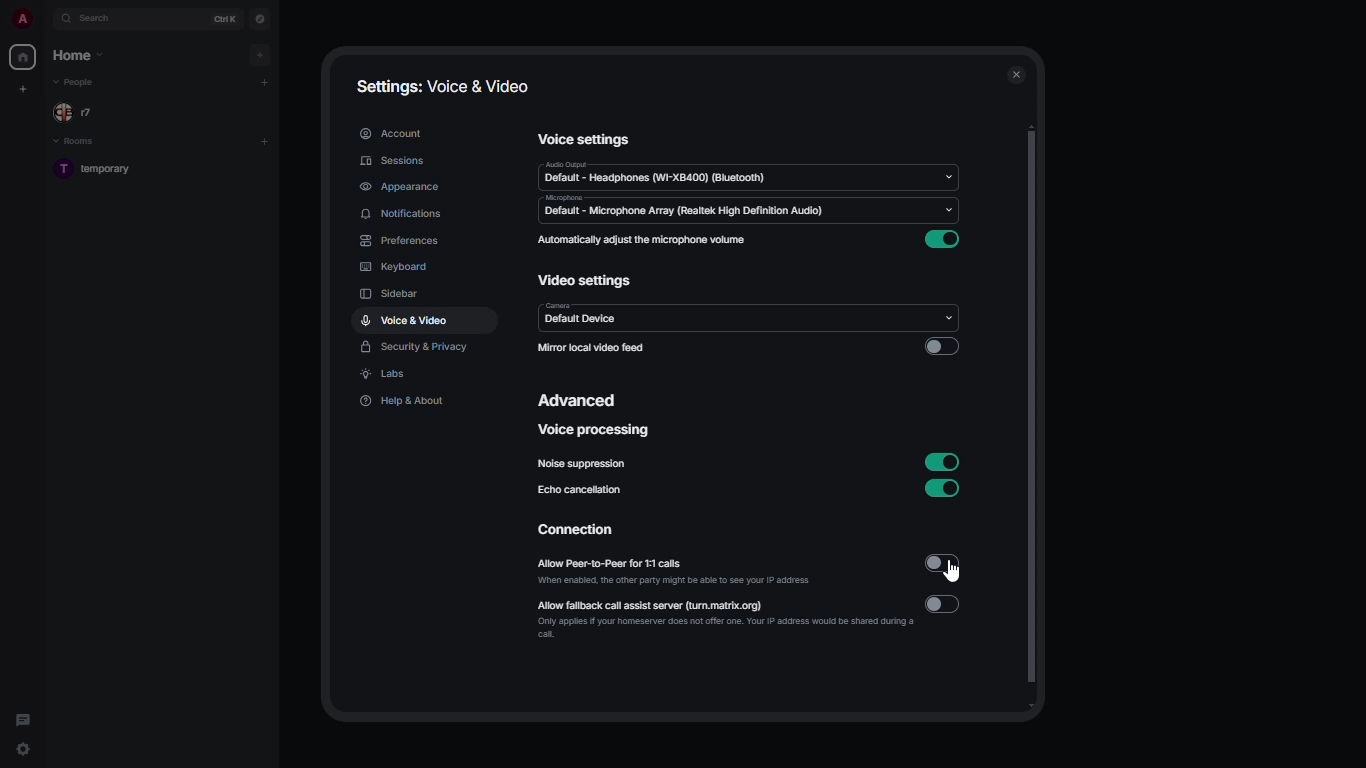 The height and width of the screenshot is (768, 1366). Describe the element at coordinates (406, 213) in the screenshot. I see `notification` at that location.